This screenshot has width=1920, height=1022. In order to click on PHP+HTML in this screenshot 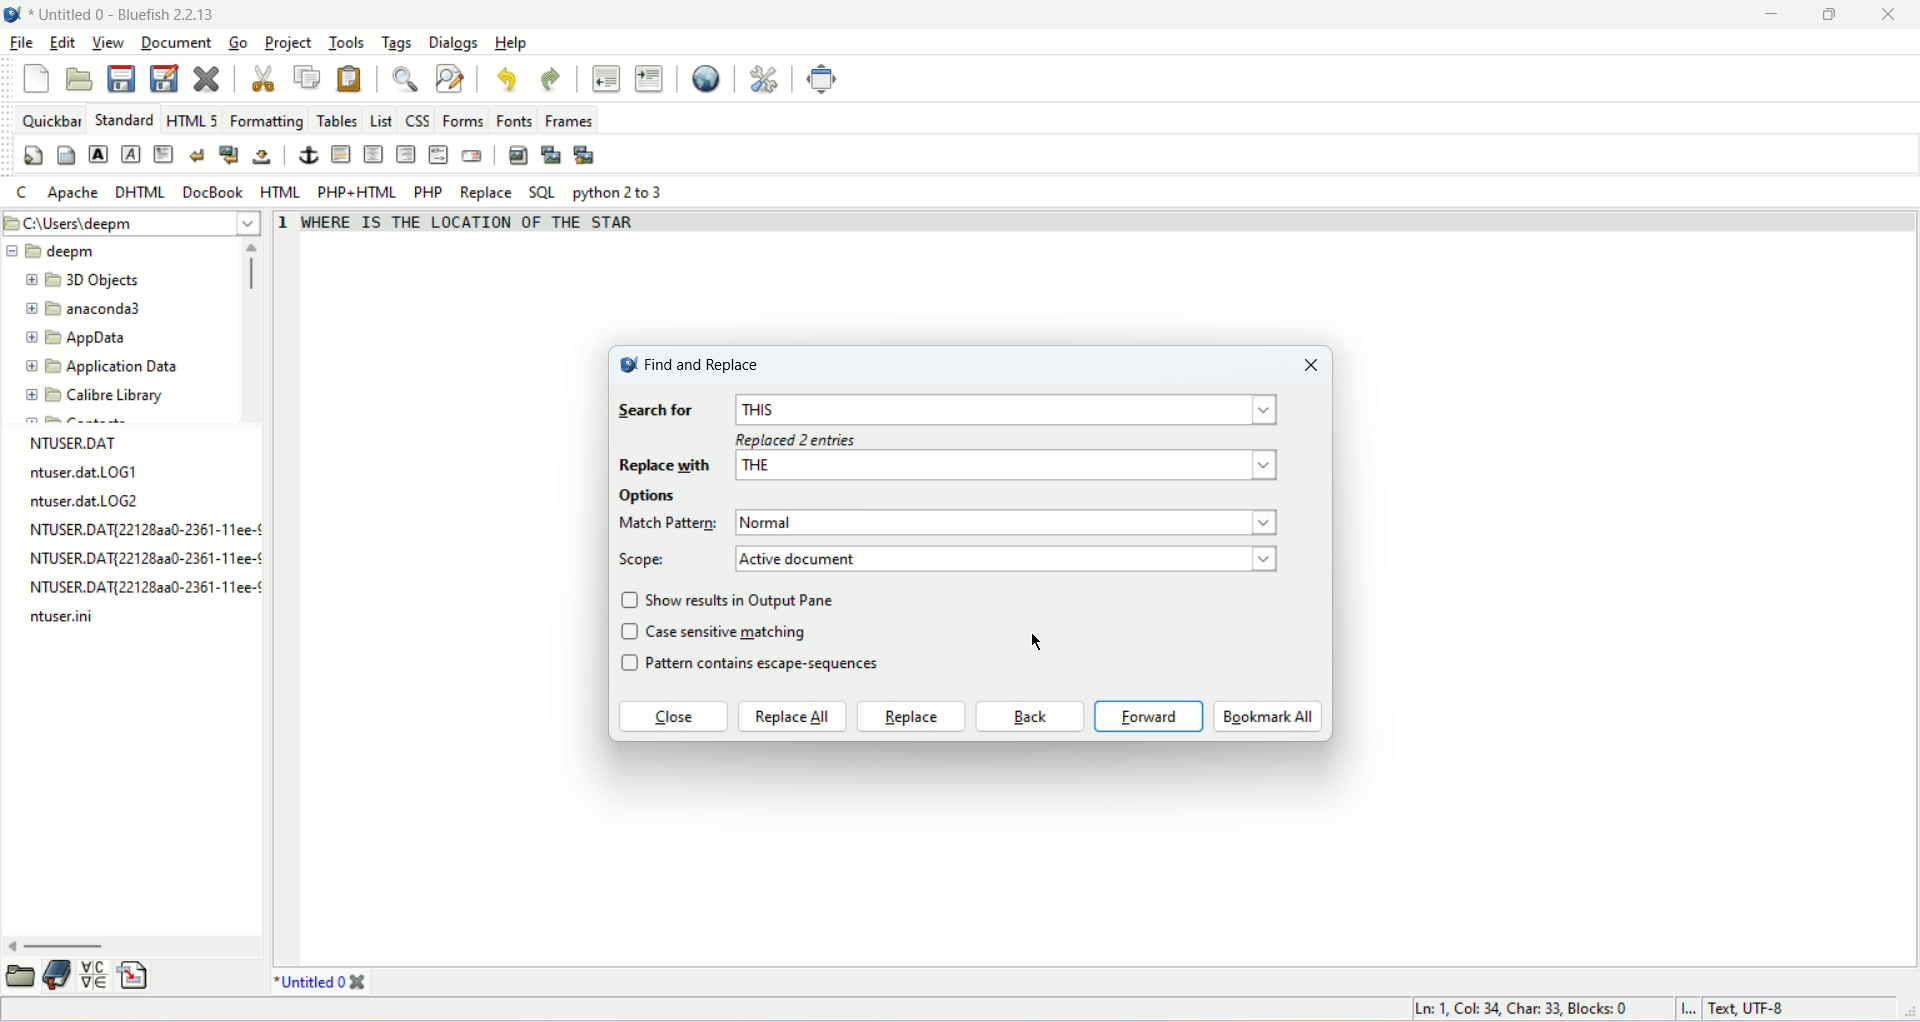, I will do `click(357, 193)`.